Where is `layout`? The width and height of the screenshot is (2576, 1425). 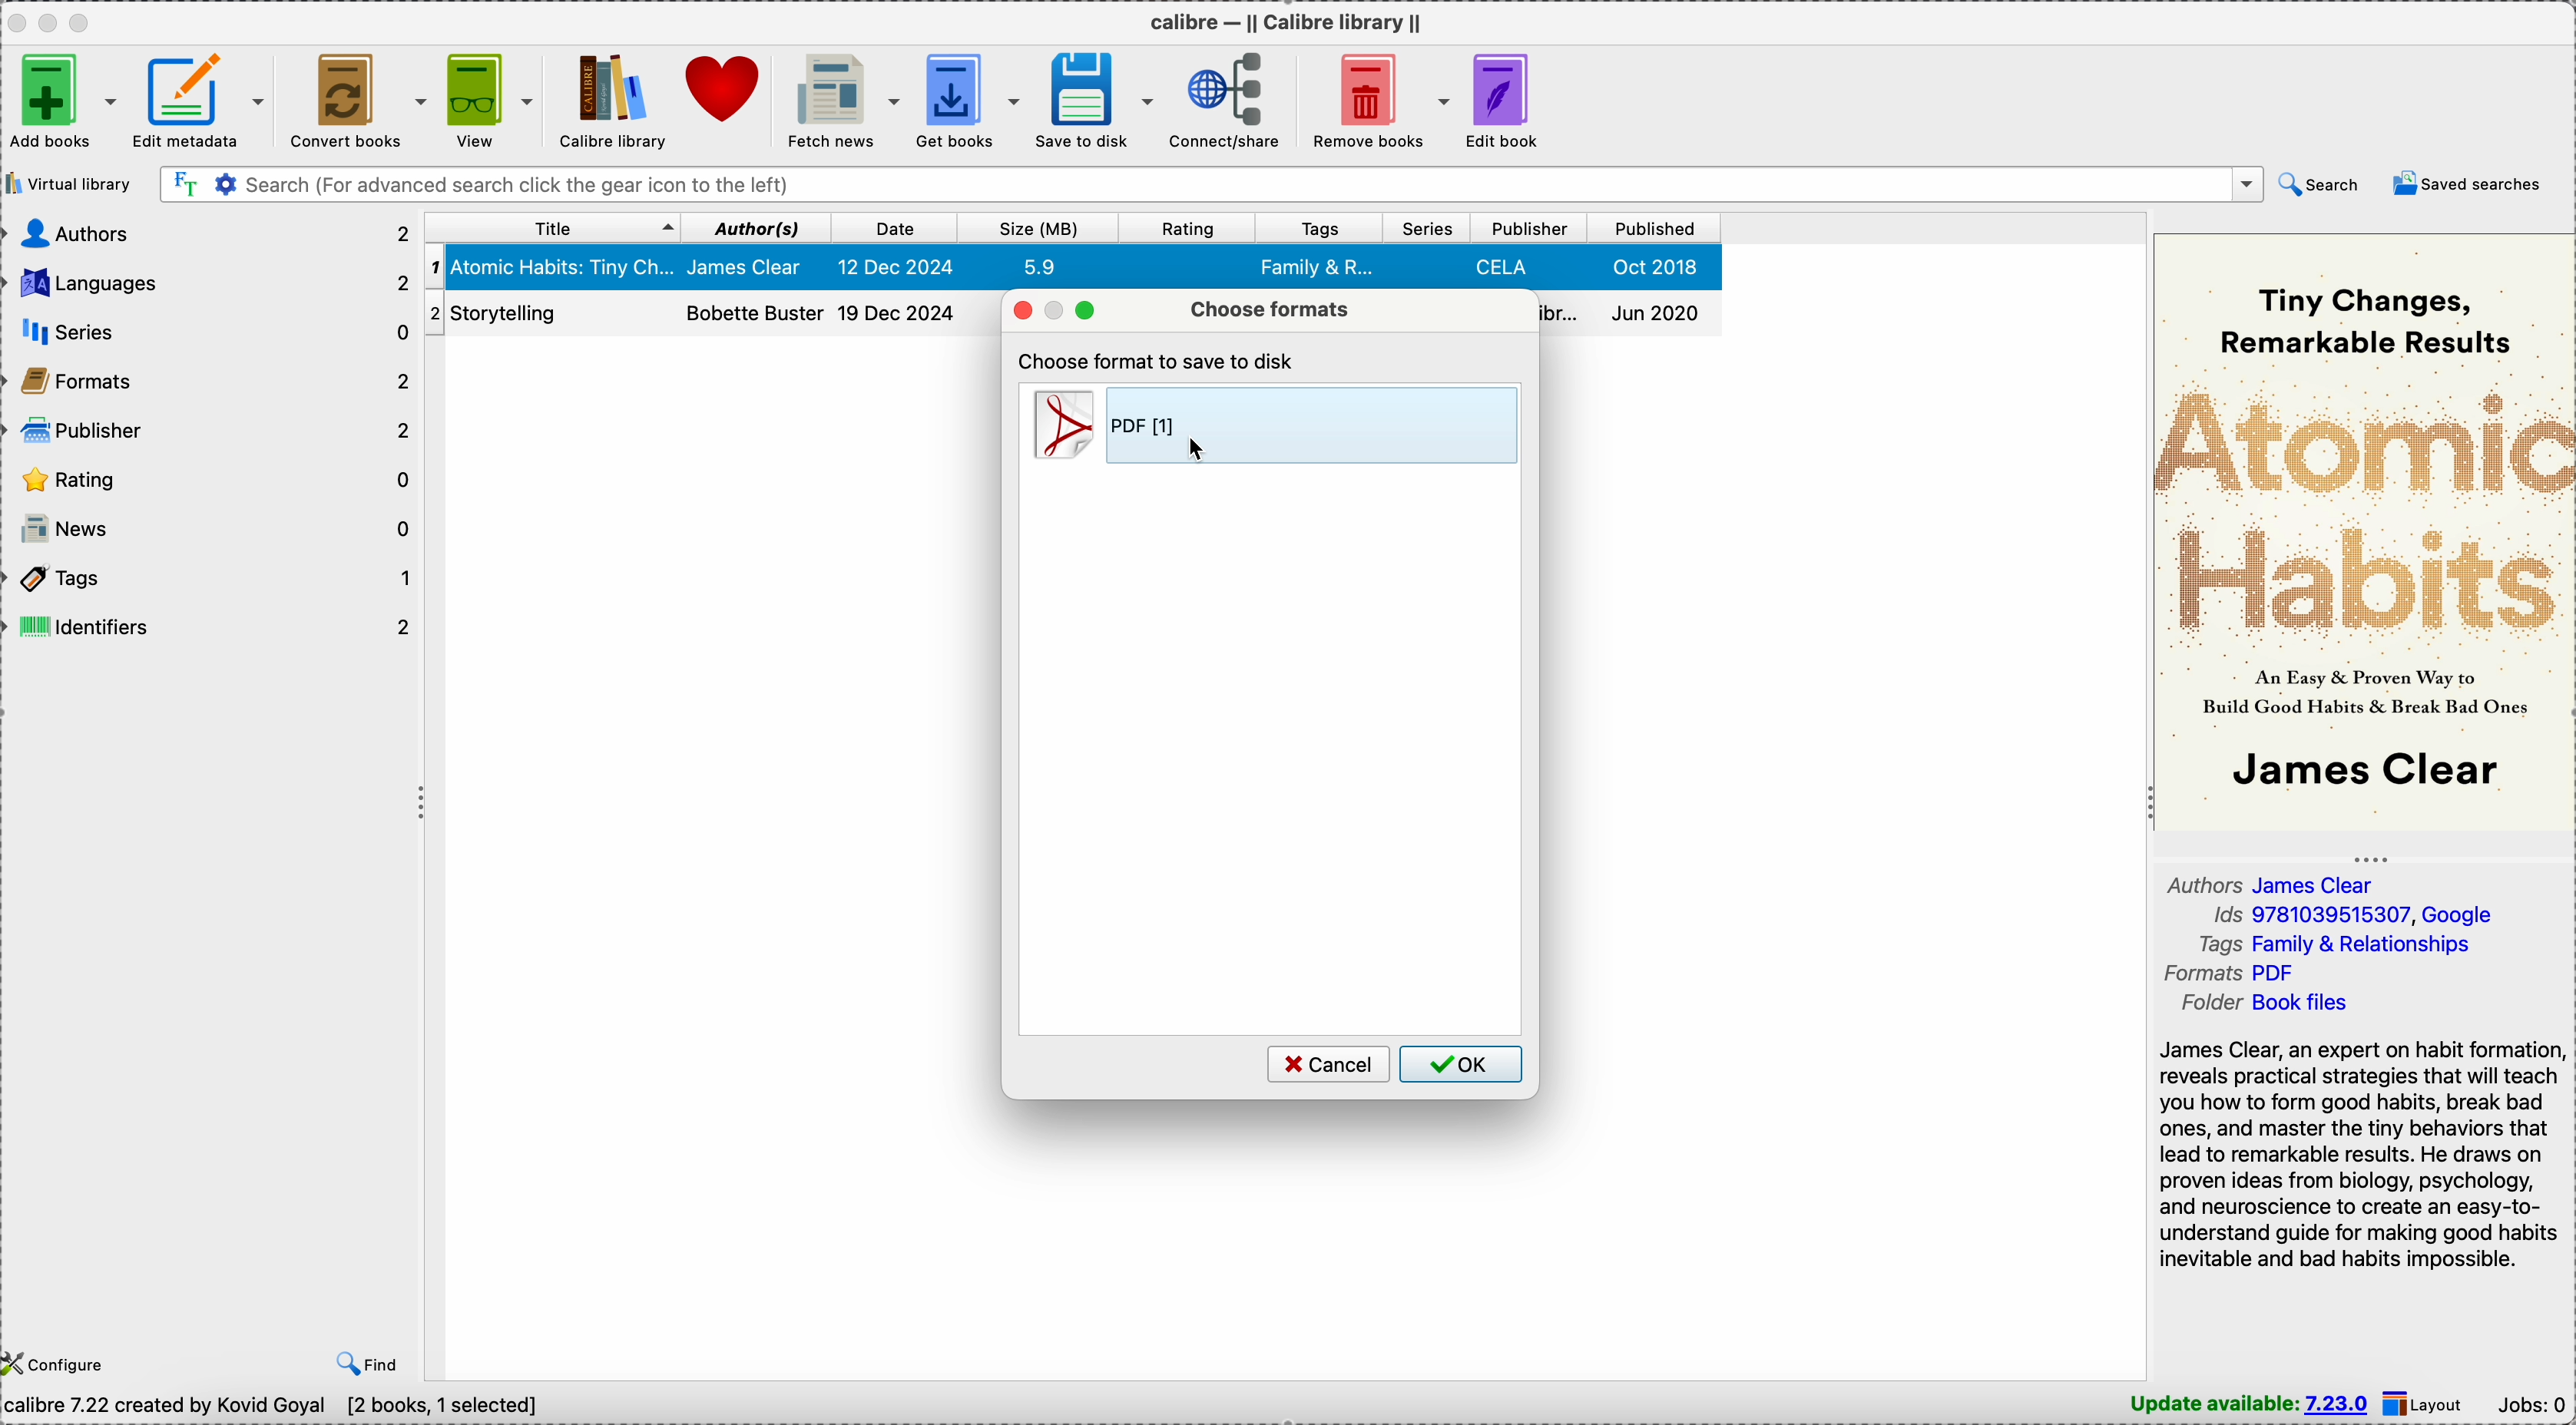 layout is located at coordinates (2424, 1404).